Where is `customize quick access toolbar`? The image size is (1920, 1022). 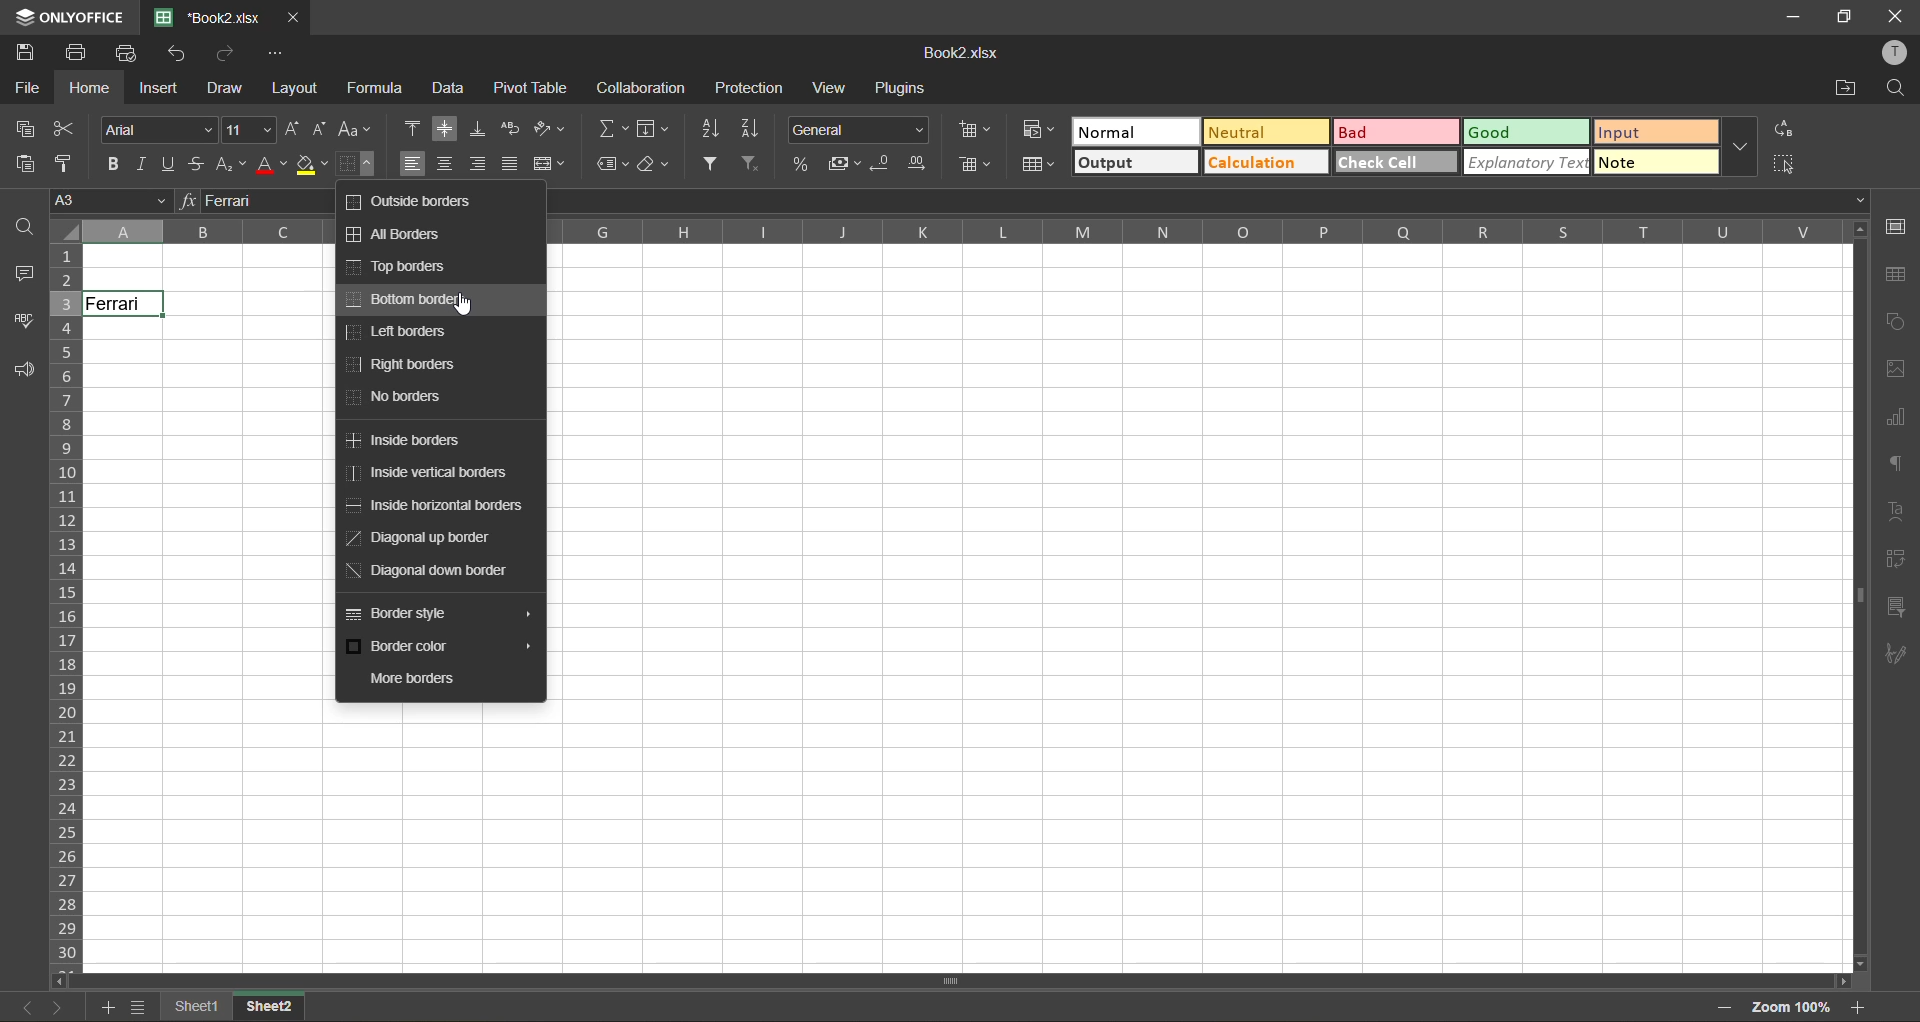
customize quick access toolbar is located at coordinates (281, 55).